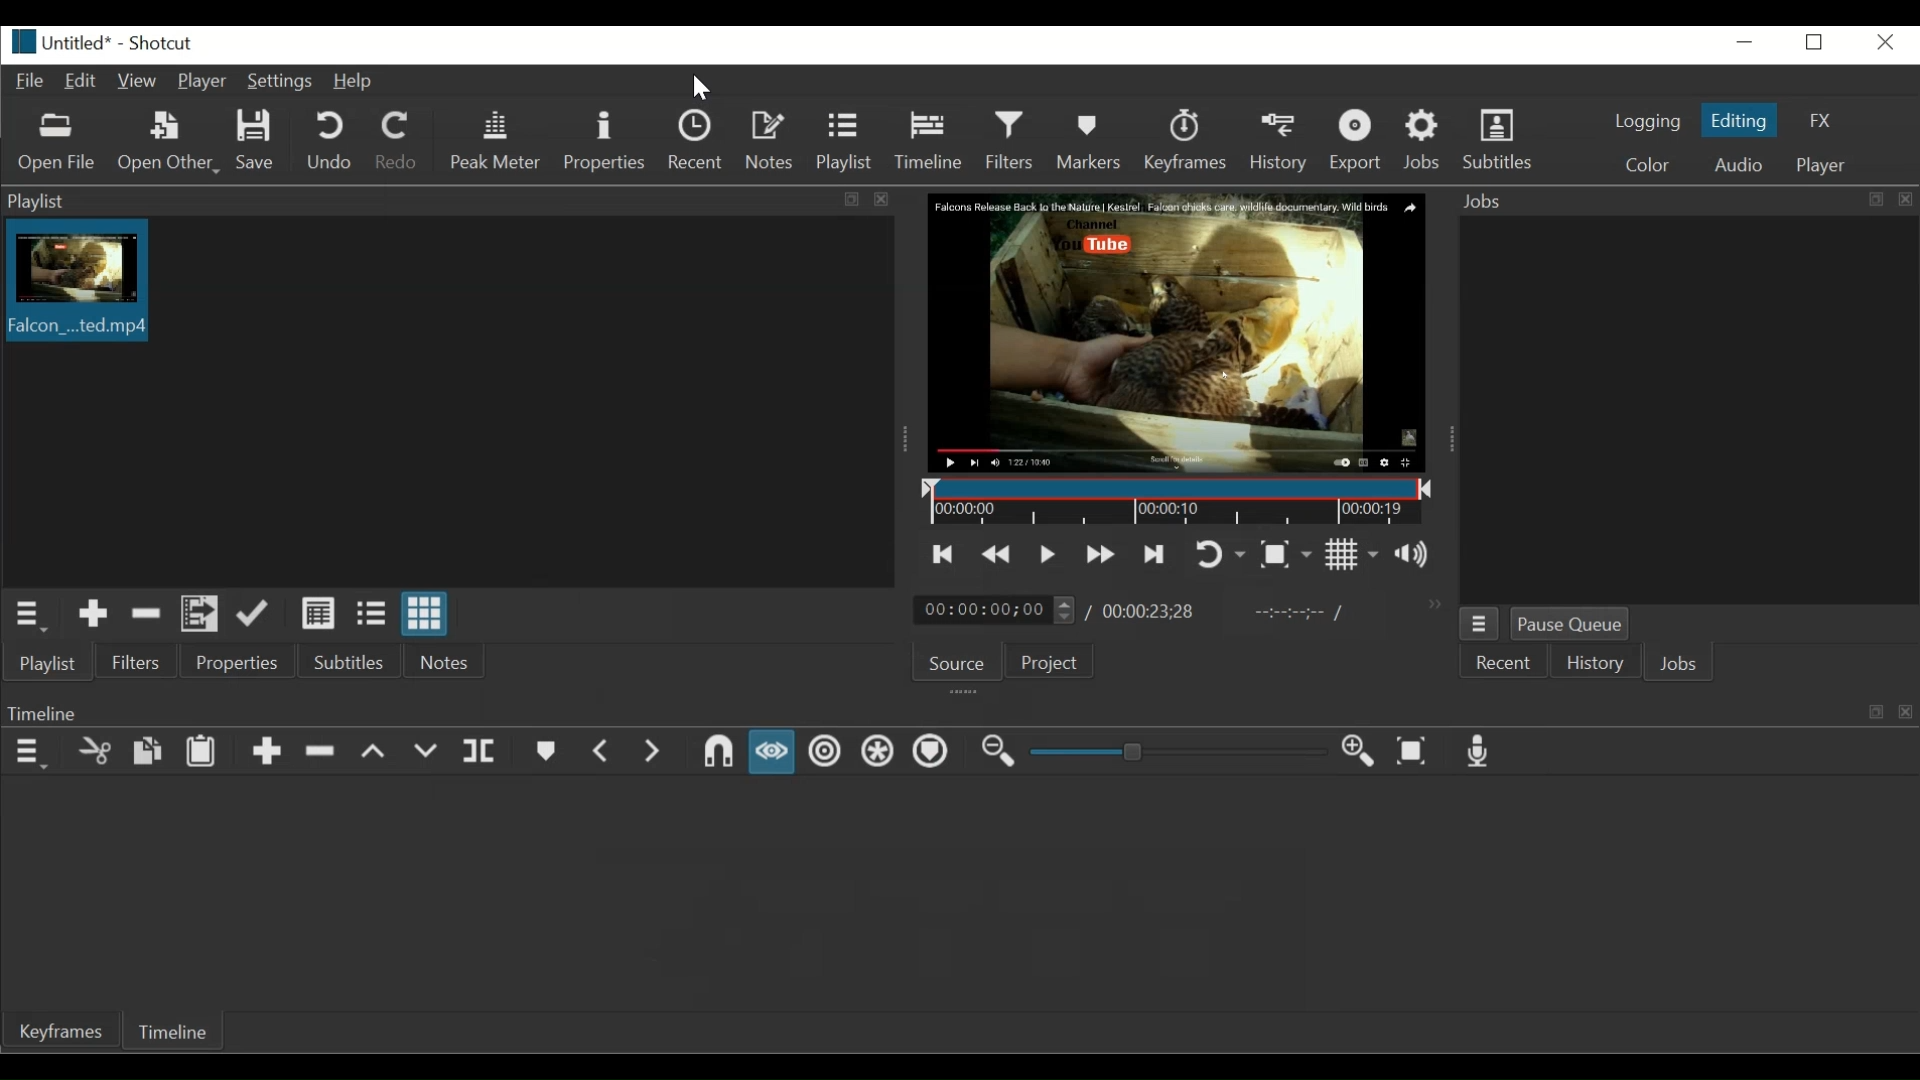 This screenshot has width=1920, height=1080. What do you see at coordinates (201, 751) in the screenshot?
I see `Paste` at bounding box center [201, 751].